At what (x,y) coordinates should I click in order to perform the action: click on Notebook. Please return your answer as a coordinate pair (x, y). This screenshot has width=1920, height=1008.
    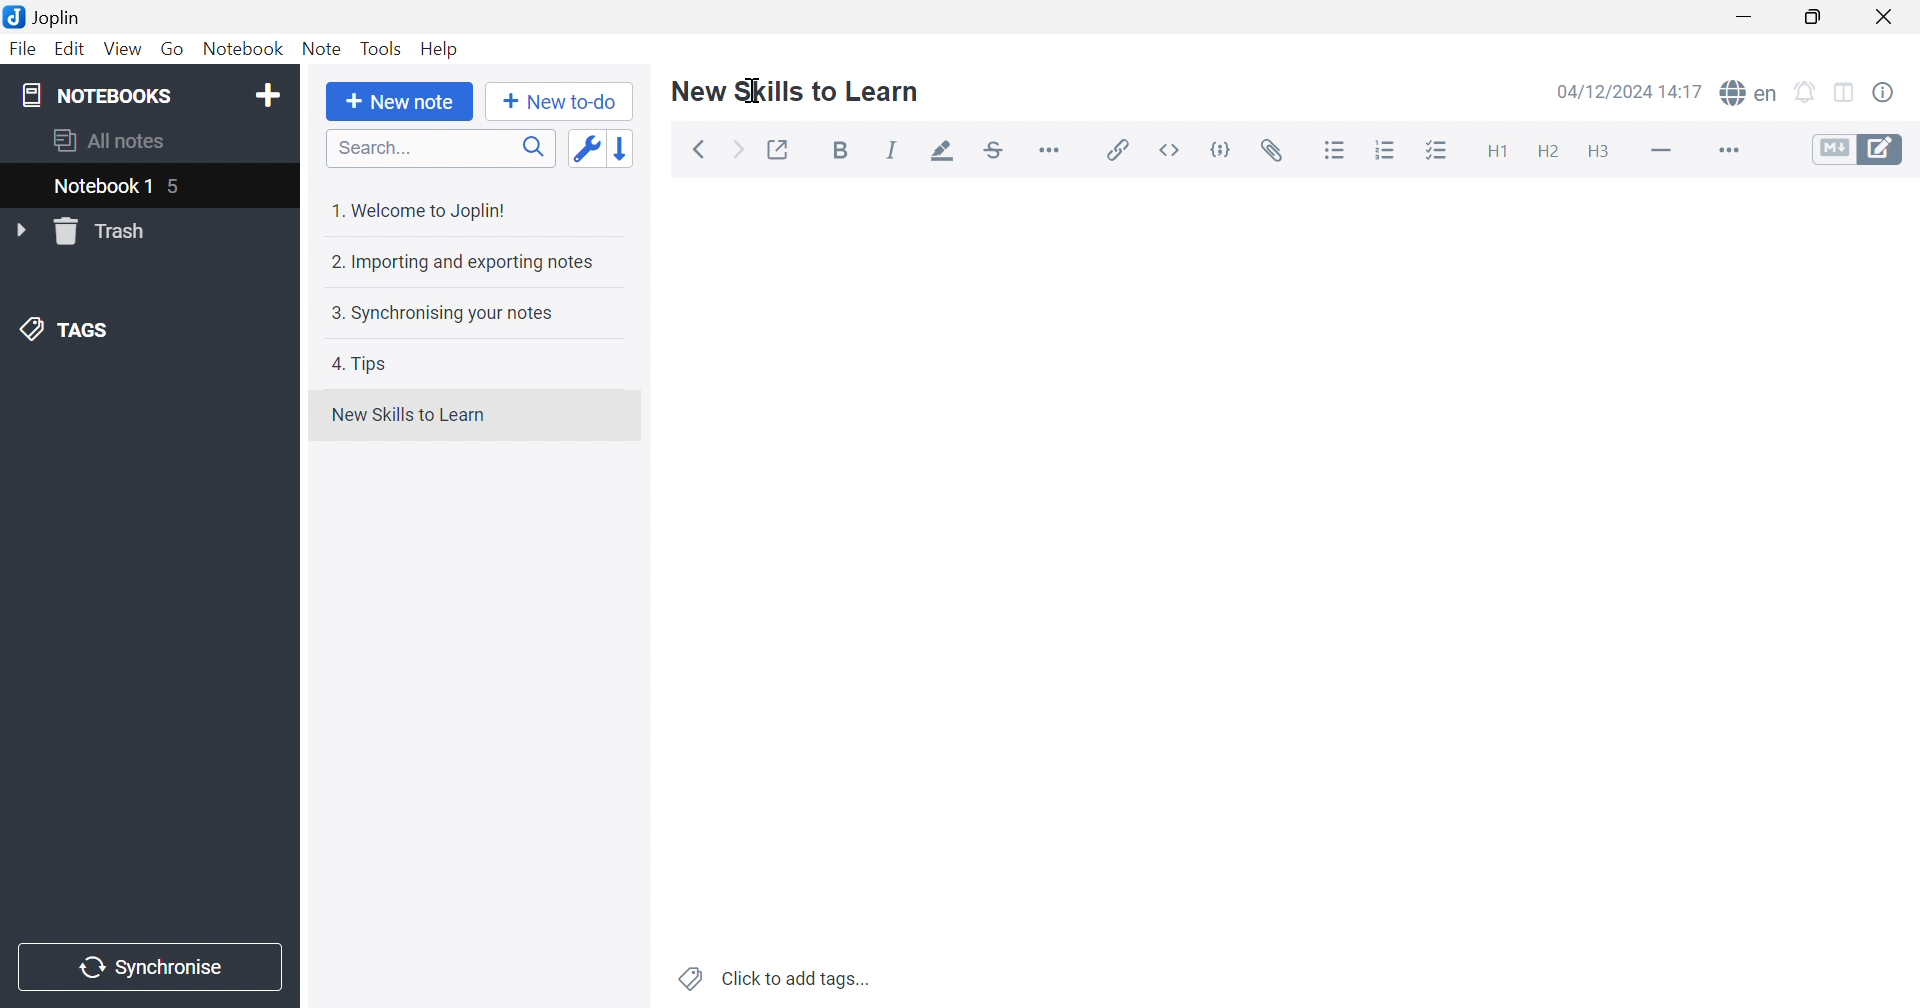
    Looking at the image, I should click on (241, 49).